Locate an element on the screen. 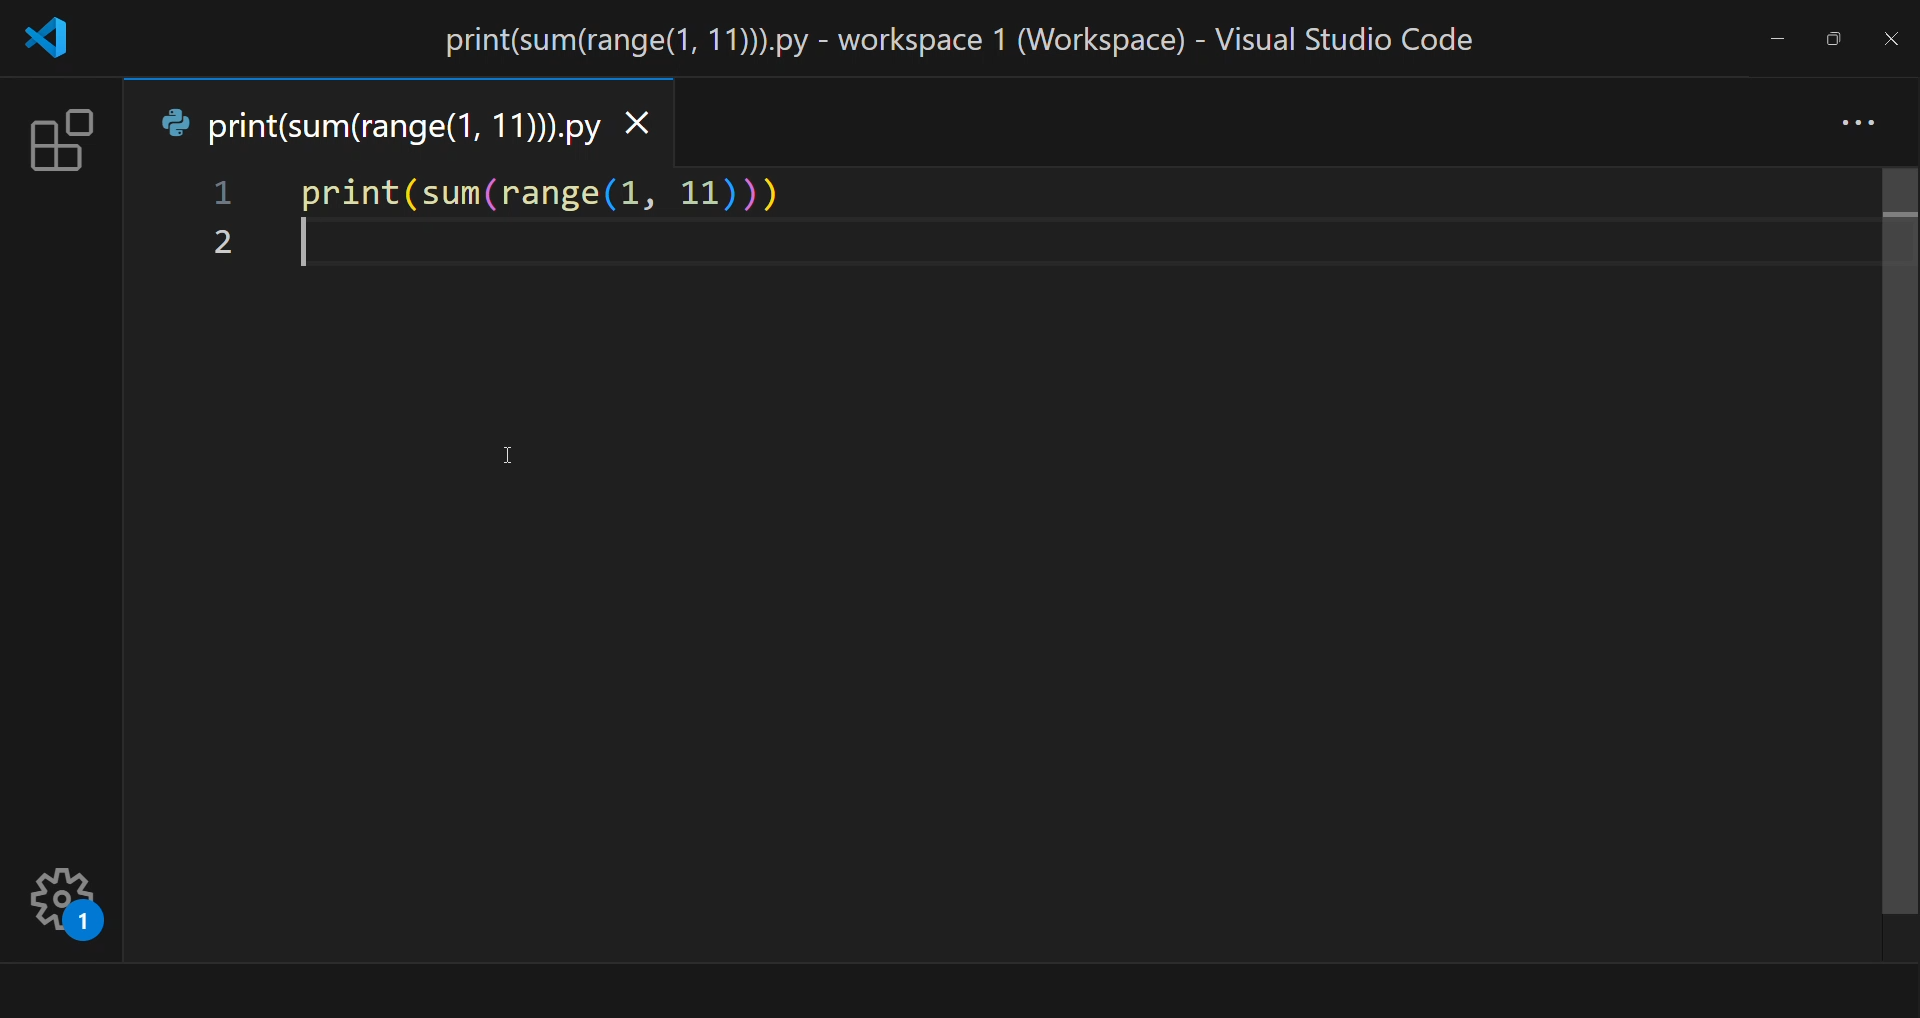 The width and height of the screenshot is (1920, 1018). extension is located at coordinates (55, 143).